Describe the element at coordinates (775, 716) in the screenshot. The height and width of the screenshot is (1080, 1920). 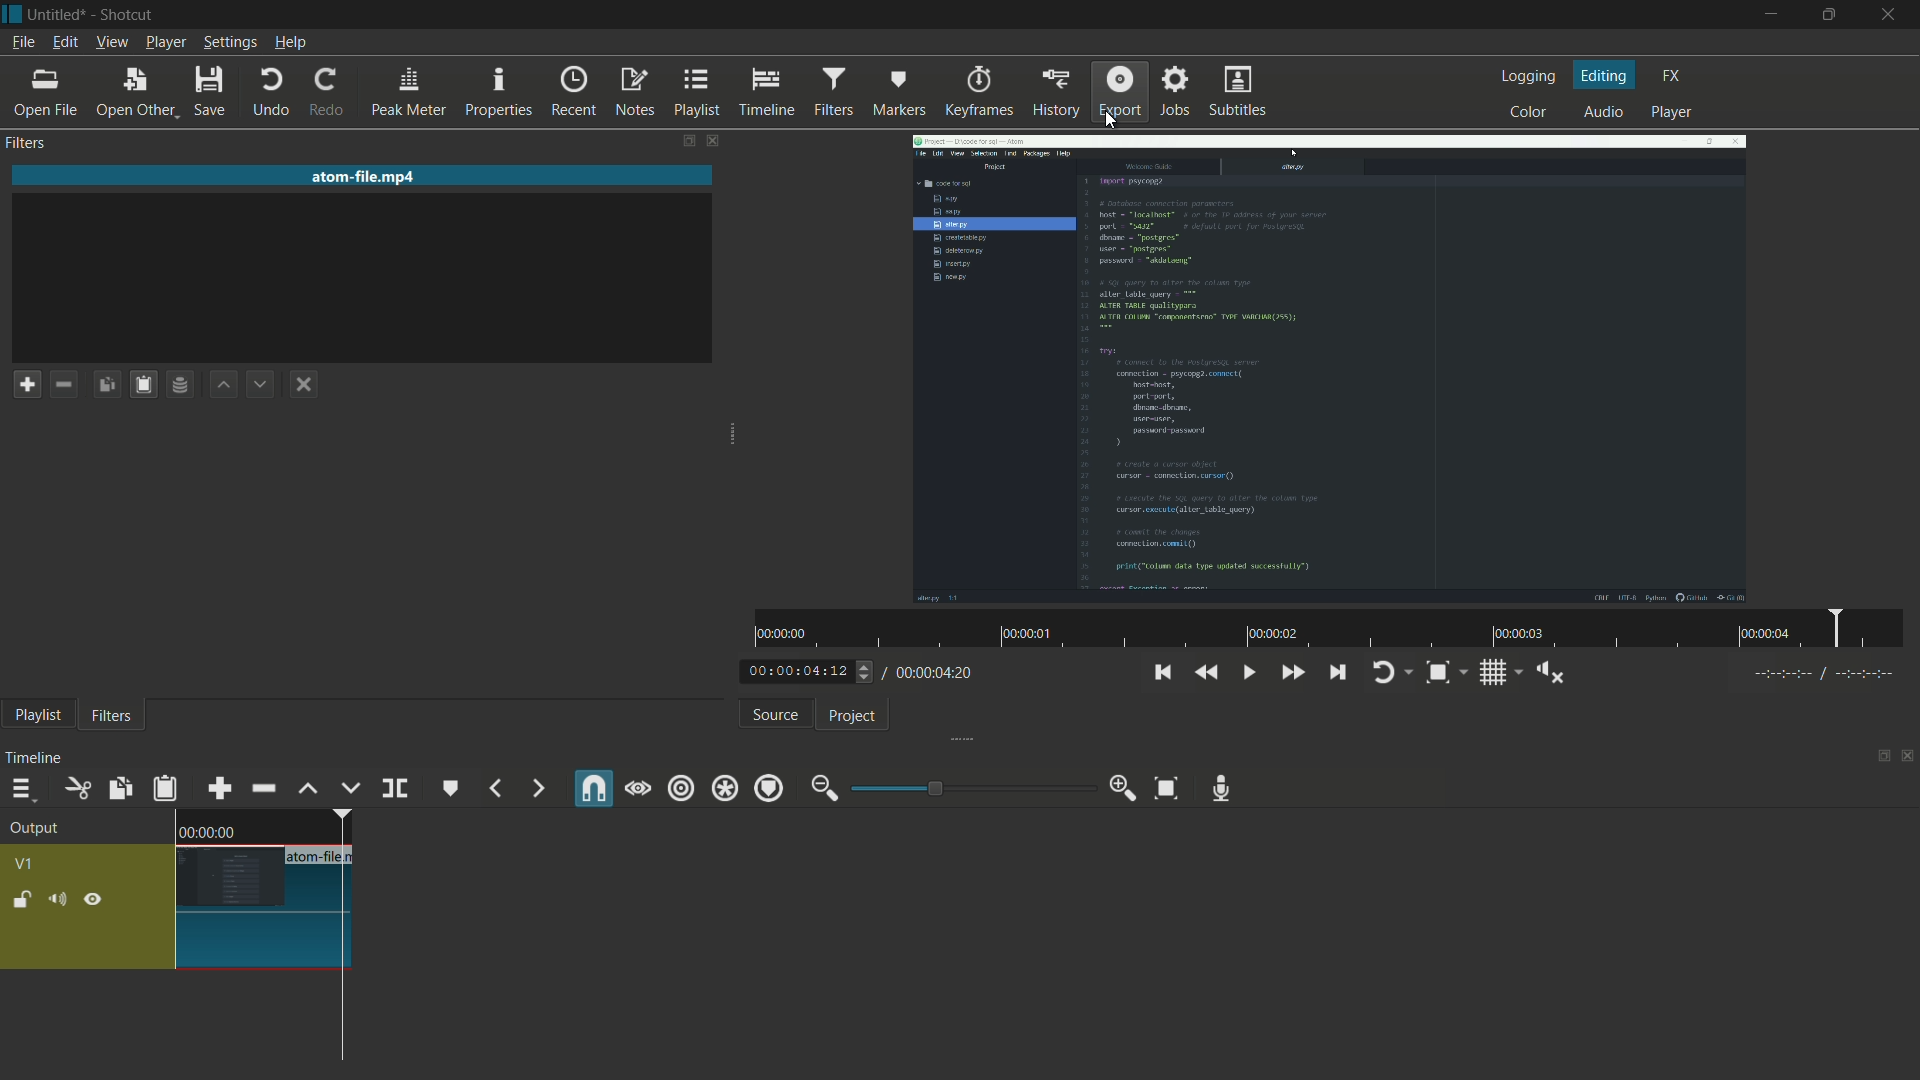
I see `source` at that location.